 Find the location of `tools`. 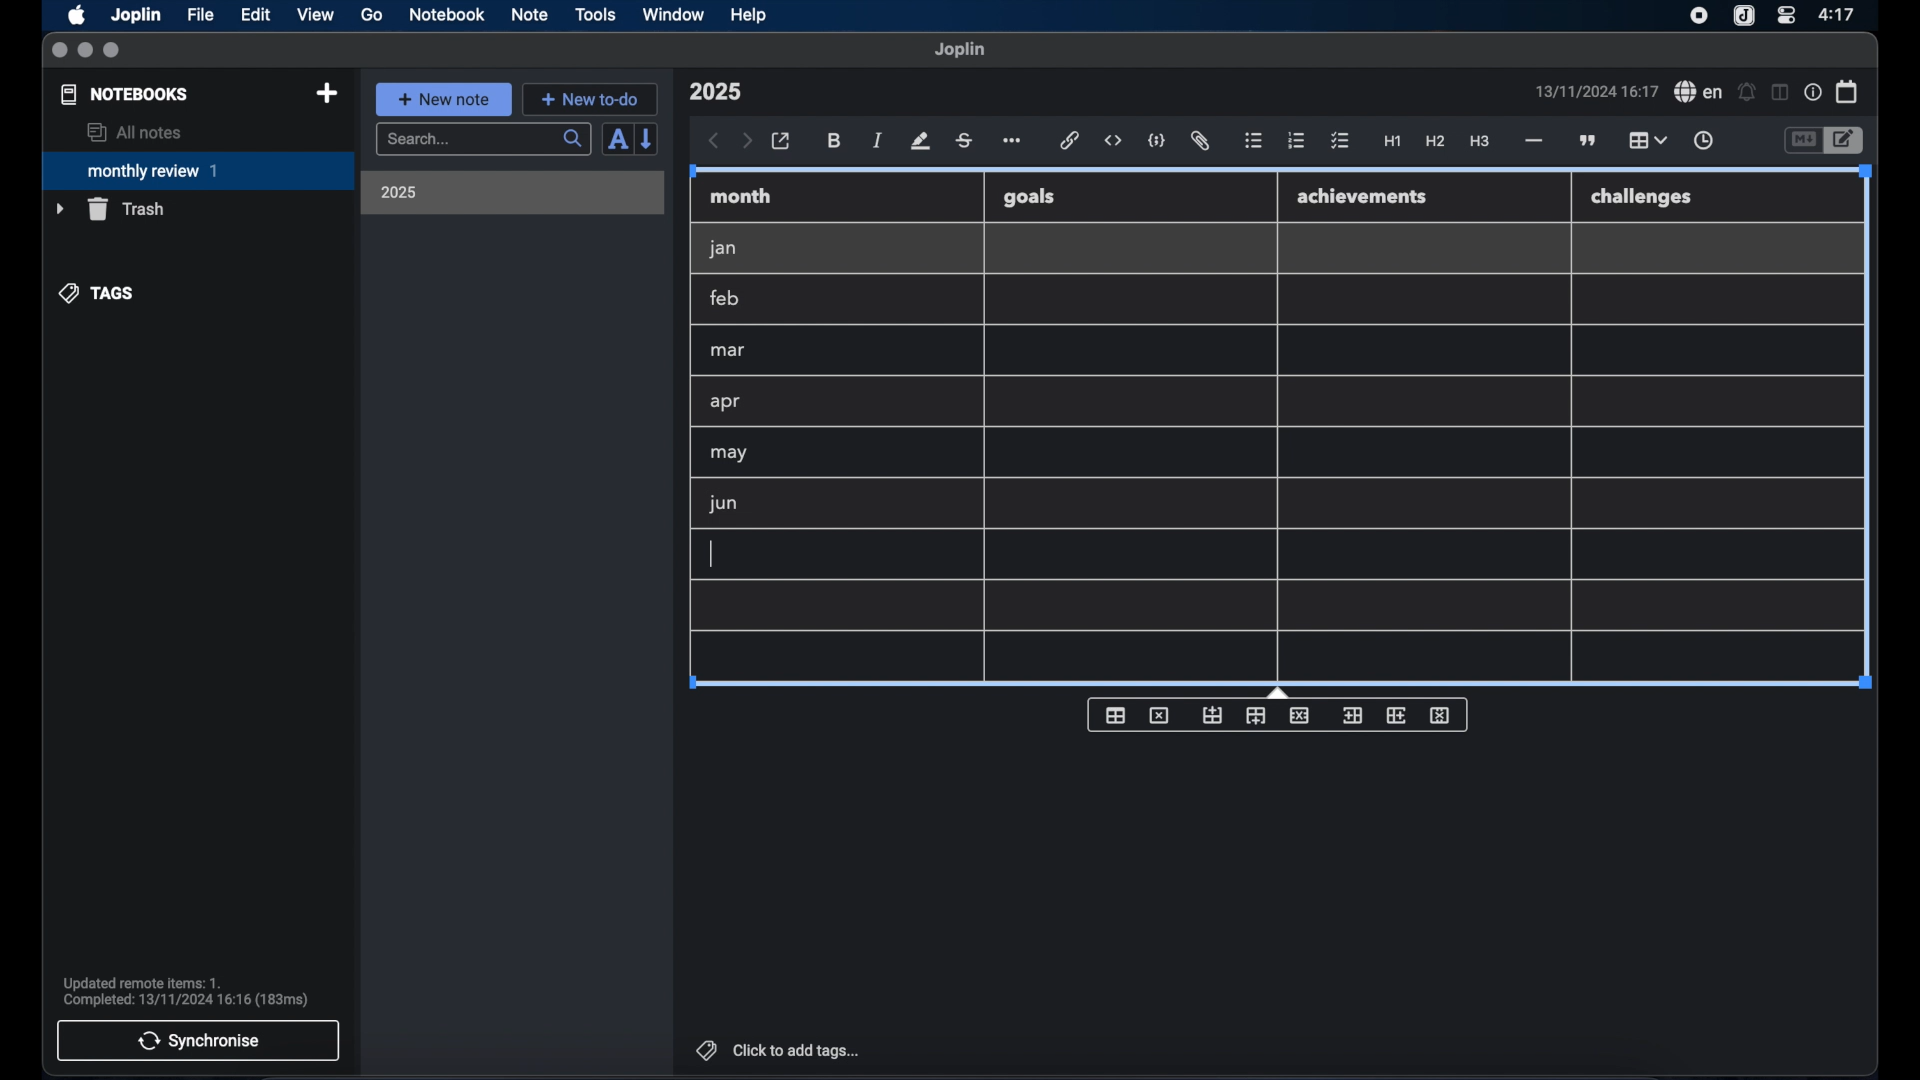

tools is located at coordinates (595, 14).